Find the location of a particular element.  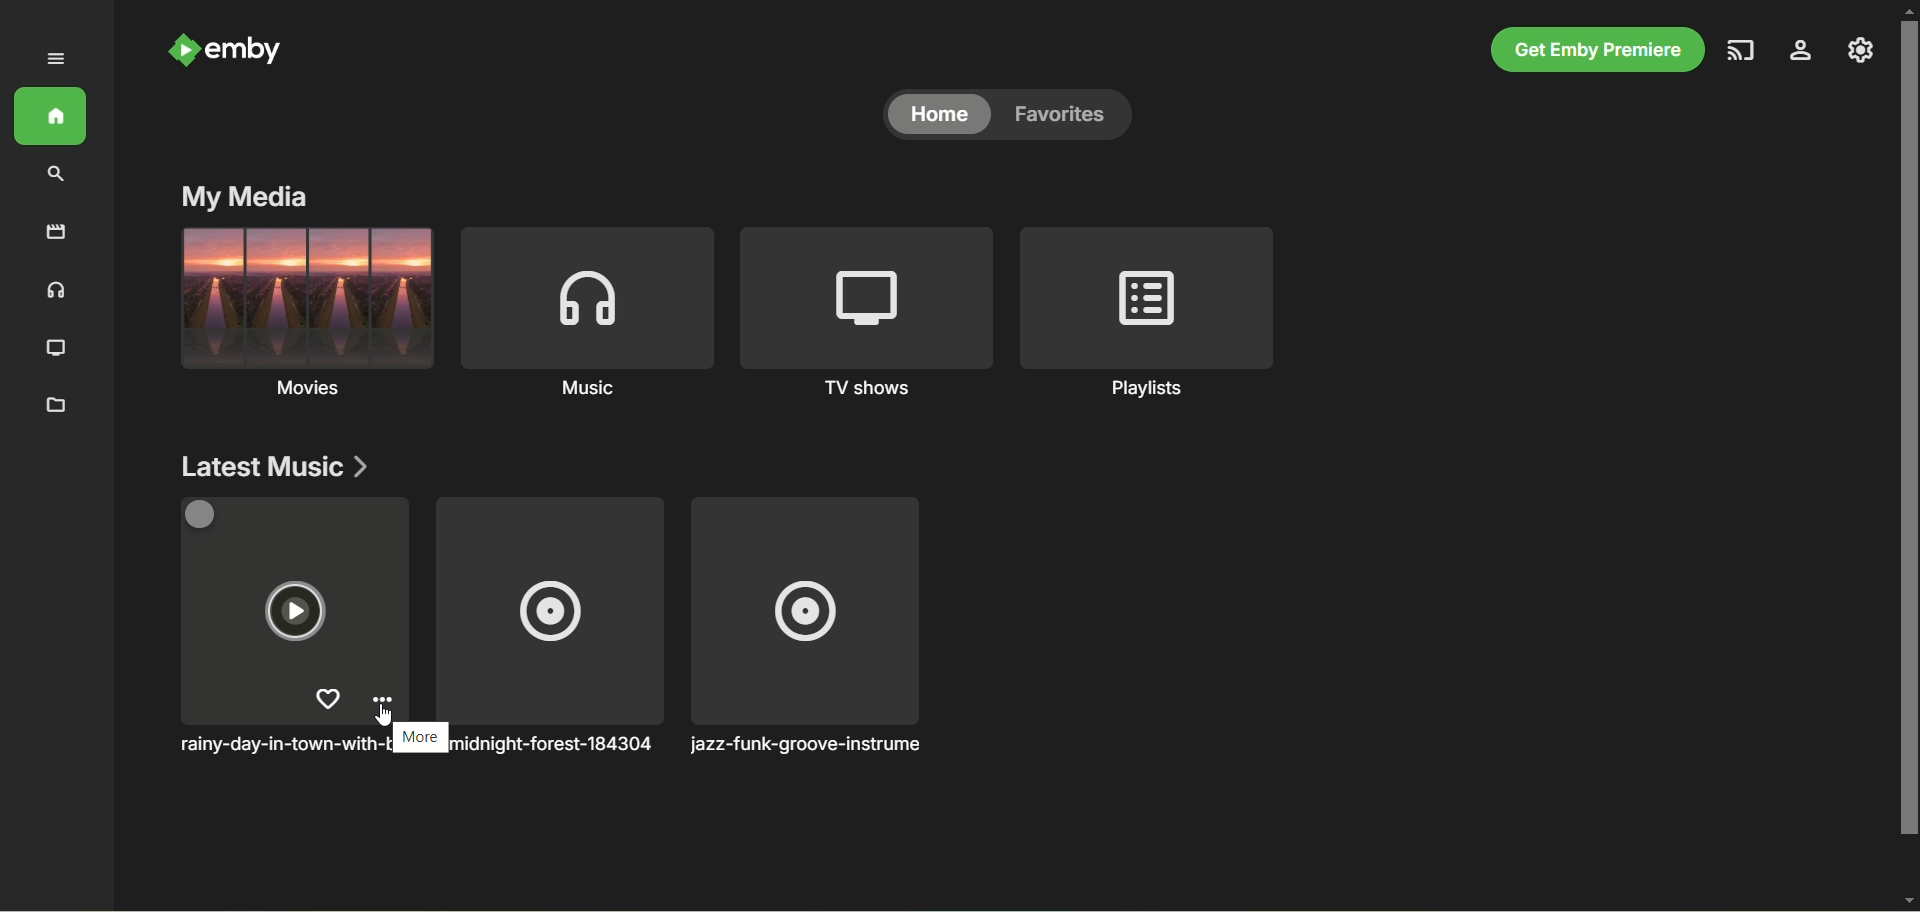

search is located at coordinates (57, 176).